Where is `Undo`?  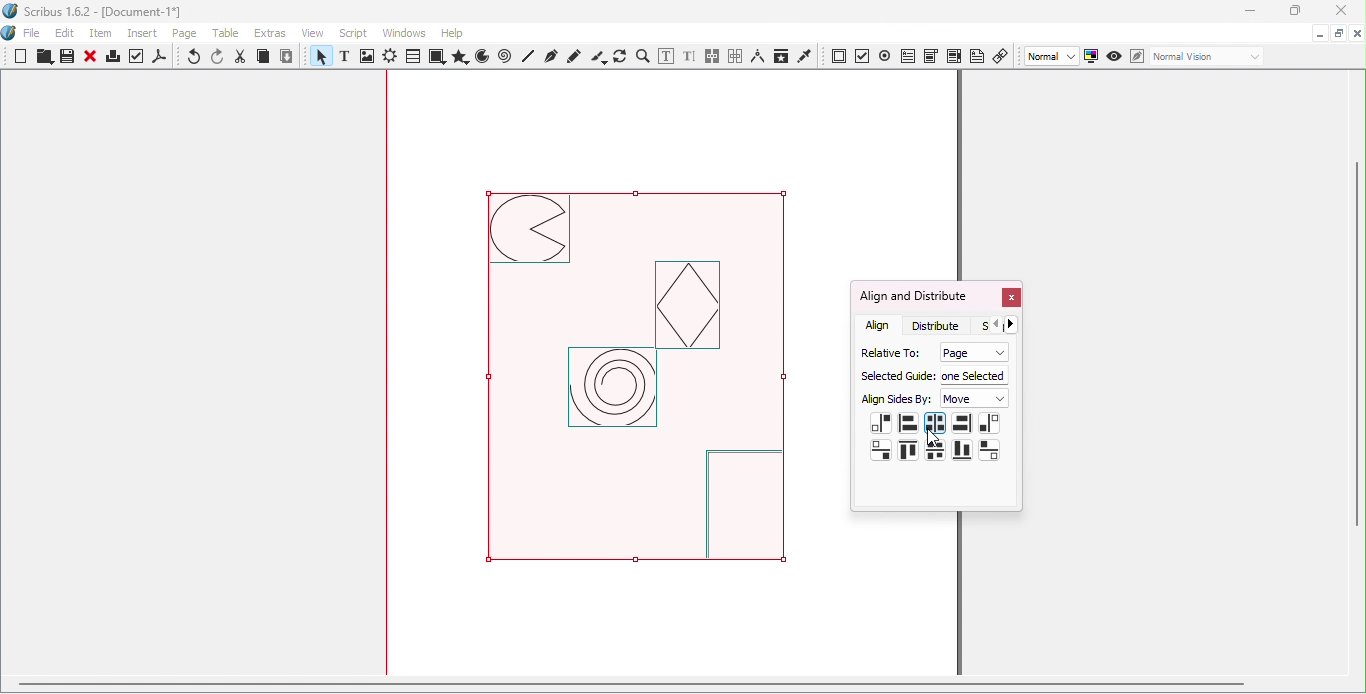
Undo is located at coordinates (195, 58).